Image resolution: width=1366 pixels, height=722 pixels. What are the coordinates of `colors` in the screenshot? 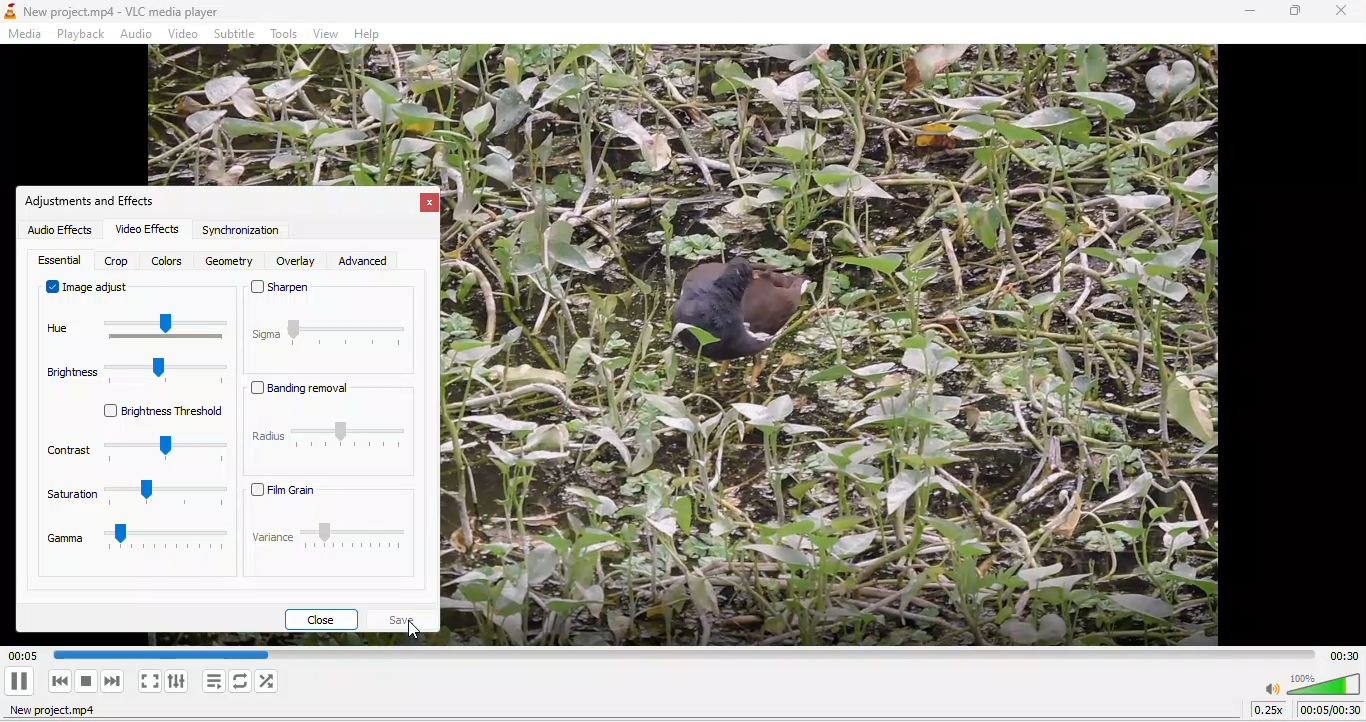 It's located at (169, 261).